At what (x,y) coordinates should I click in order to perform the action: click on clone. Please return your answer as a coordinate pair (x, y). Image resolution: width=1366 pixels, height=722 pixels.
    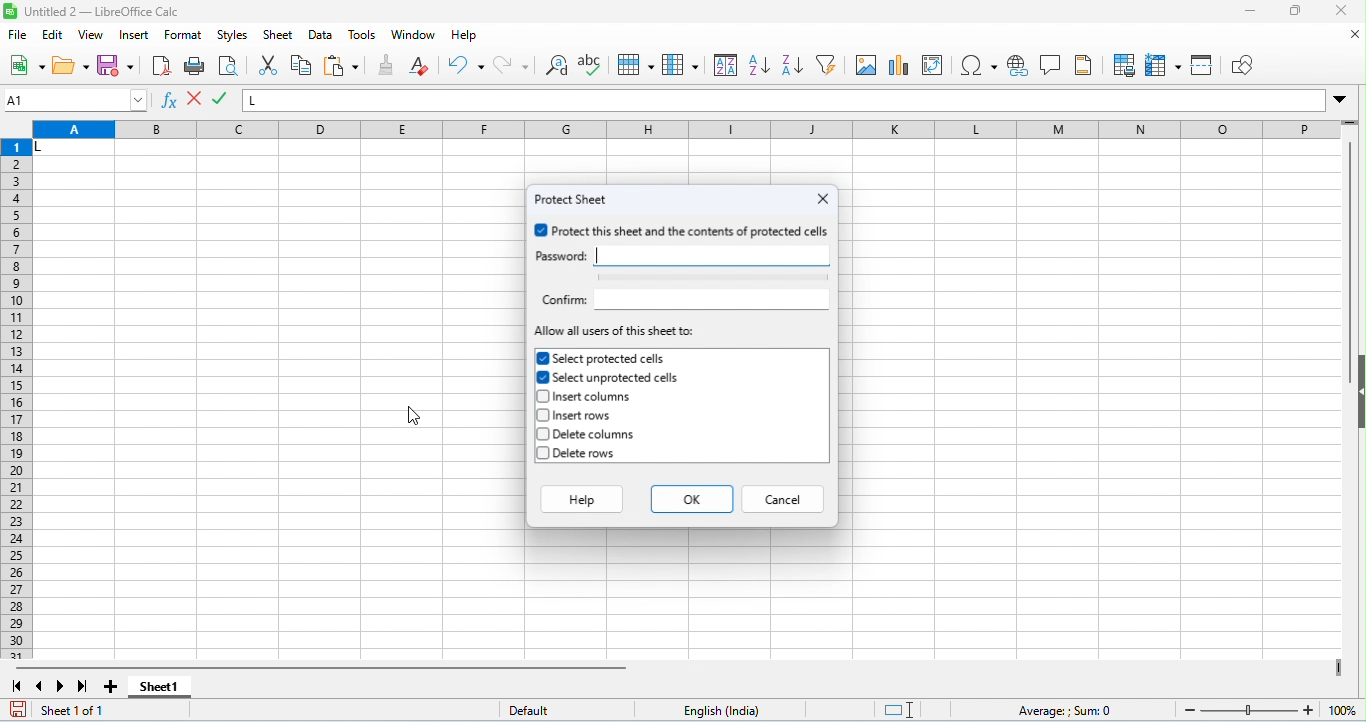
    Looking at the image, I should click on (388, 64).